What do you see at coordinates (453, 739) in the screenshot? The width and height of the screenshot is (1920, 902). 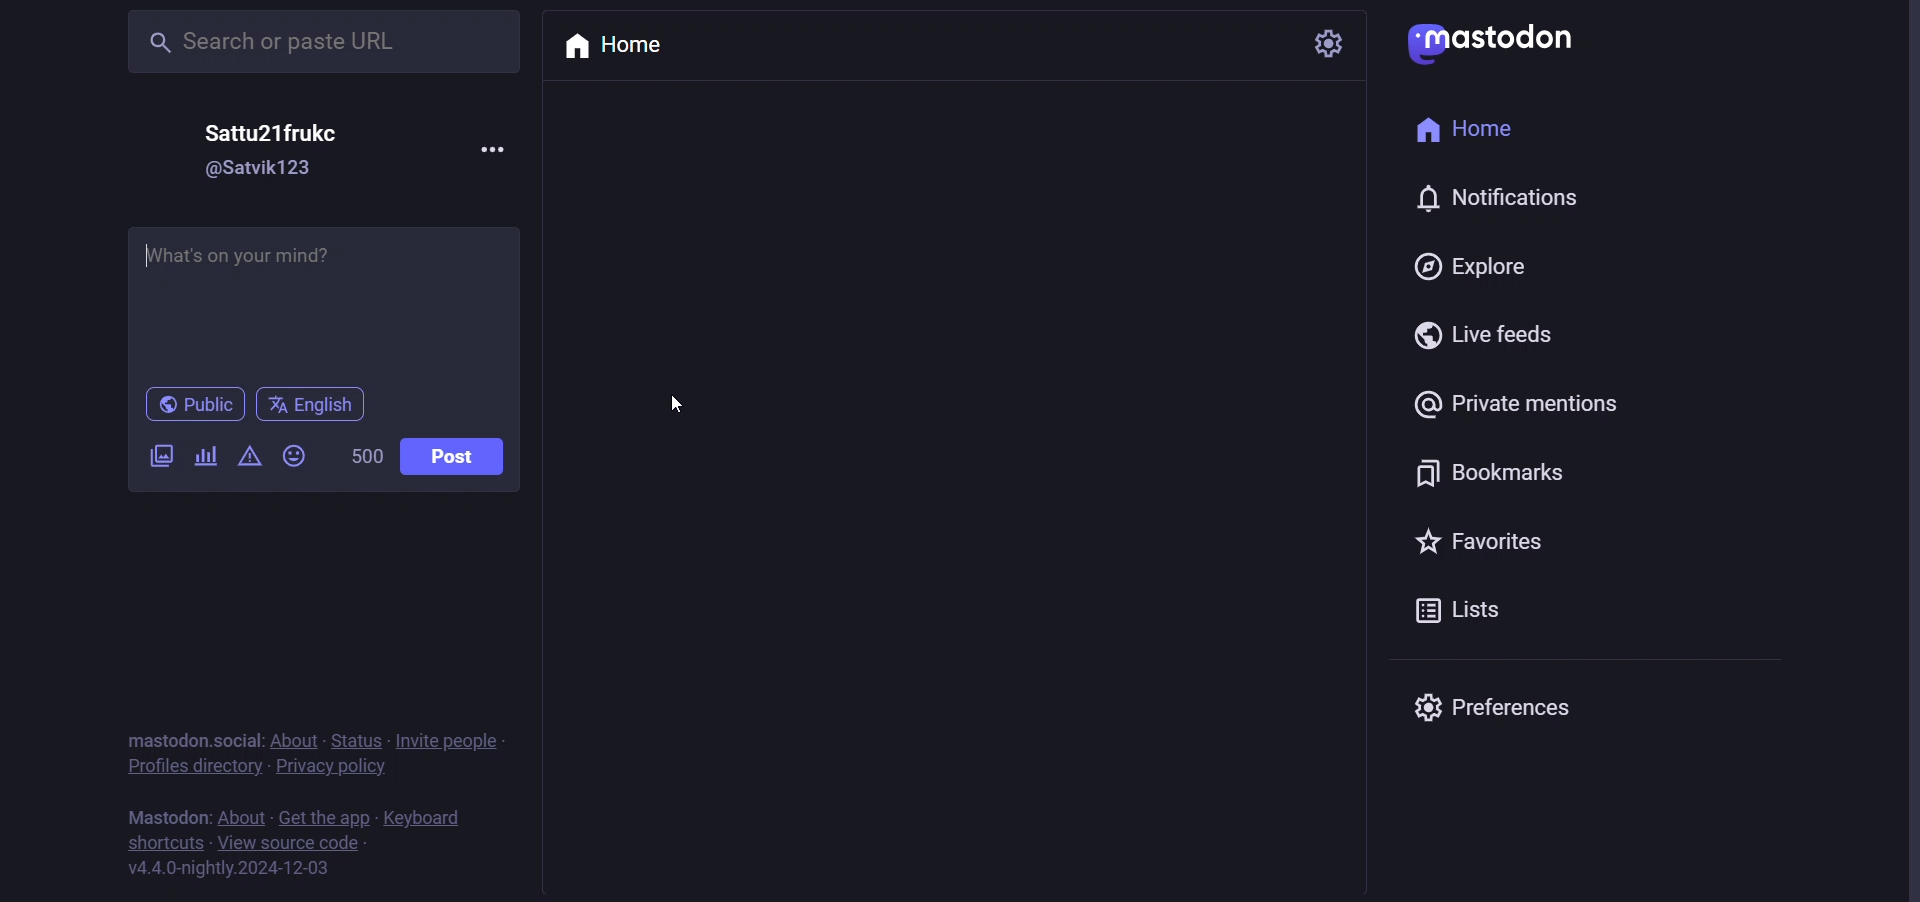 I see `invite people` at bounding box center [453, 739].